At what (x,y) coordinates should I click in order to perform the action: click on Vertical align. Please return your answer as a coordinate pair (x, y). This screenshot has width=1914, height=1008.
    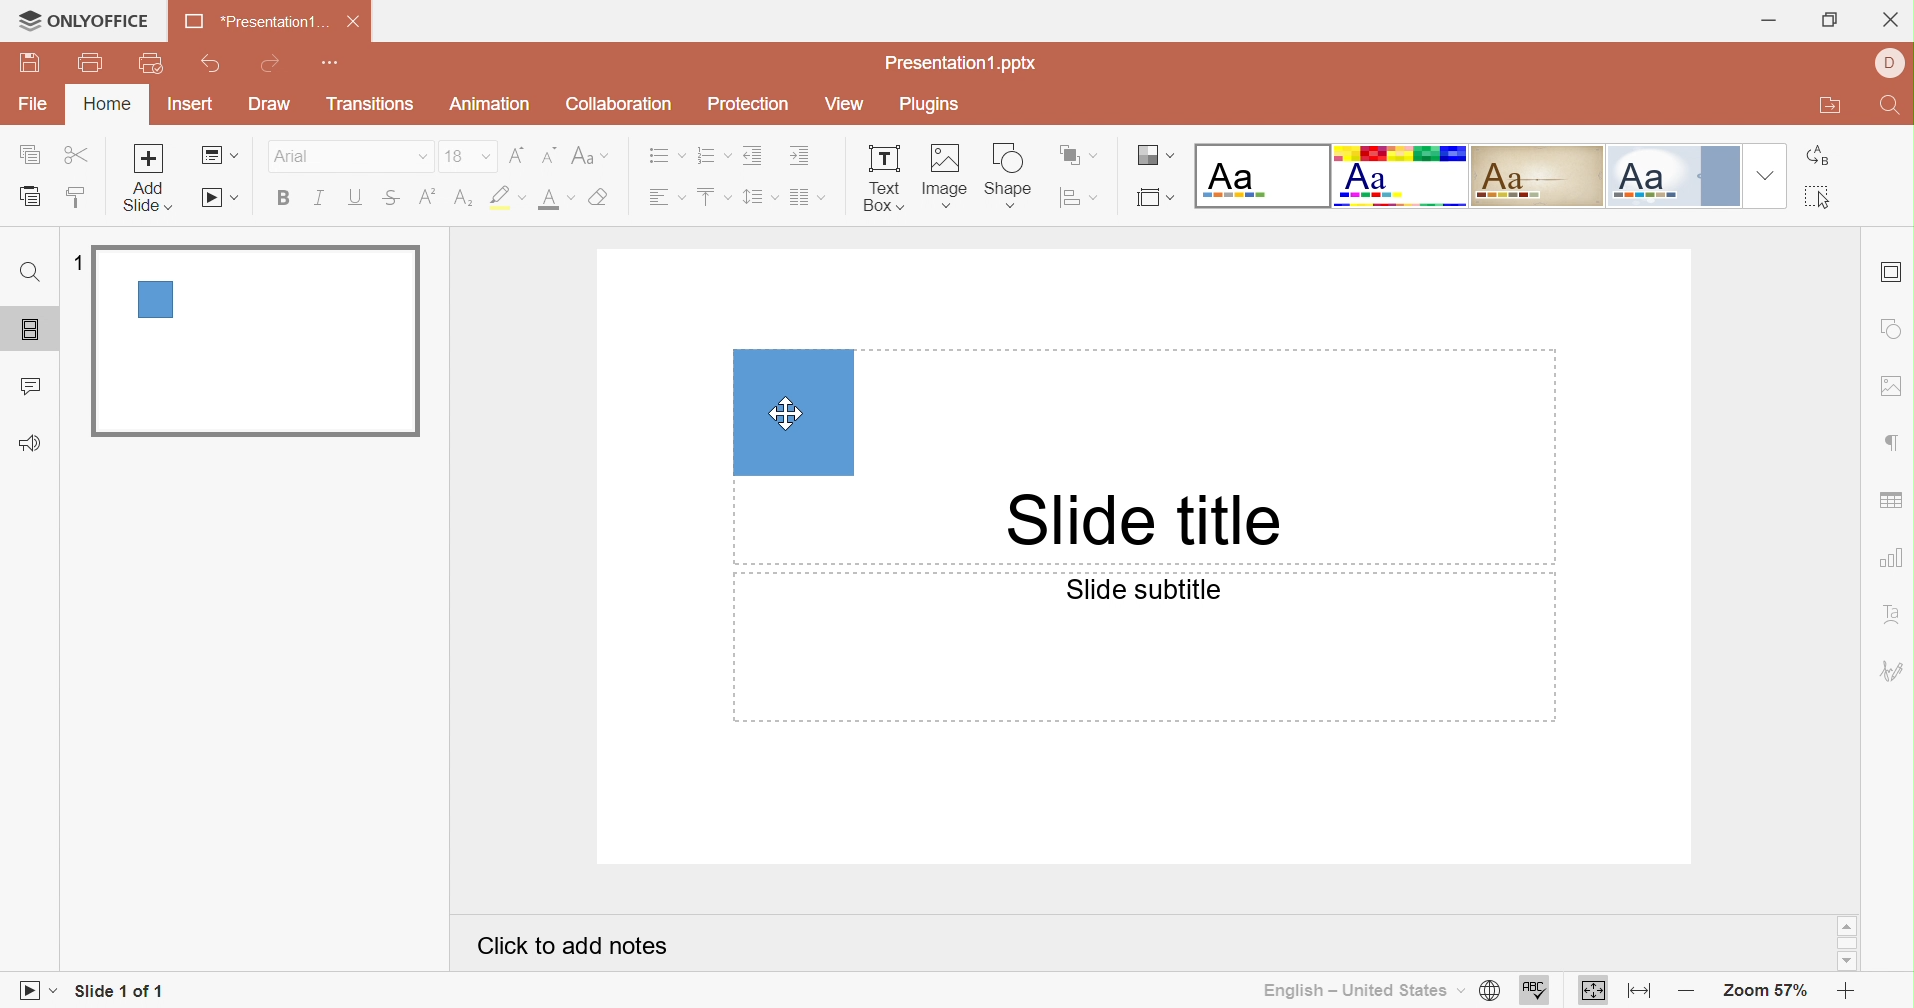
    Looking at the image, I should click on (714, 197).